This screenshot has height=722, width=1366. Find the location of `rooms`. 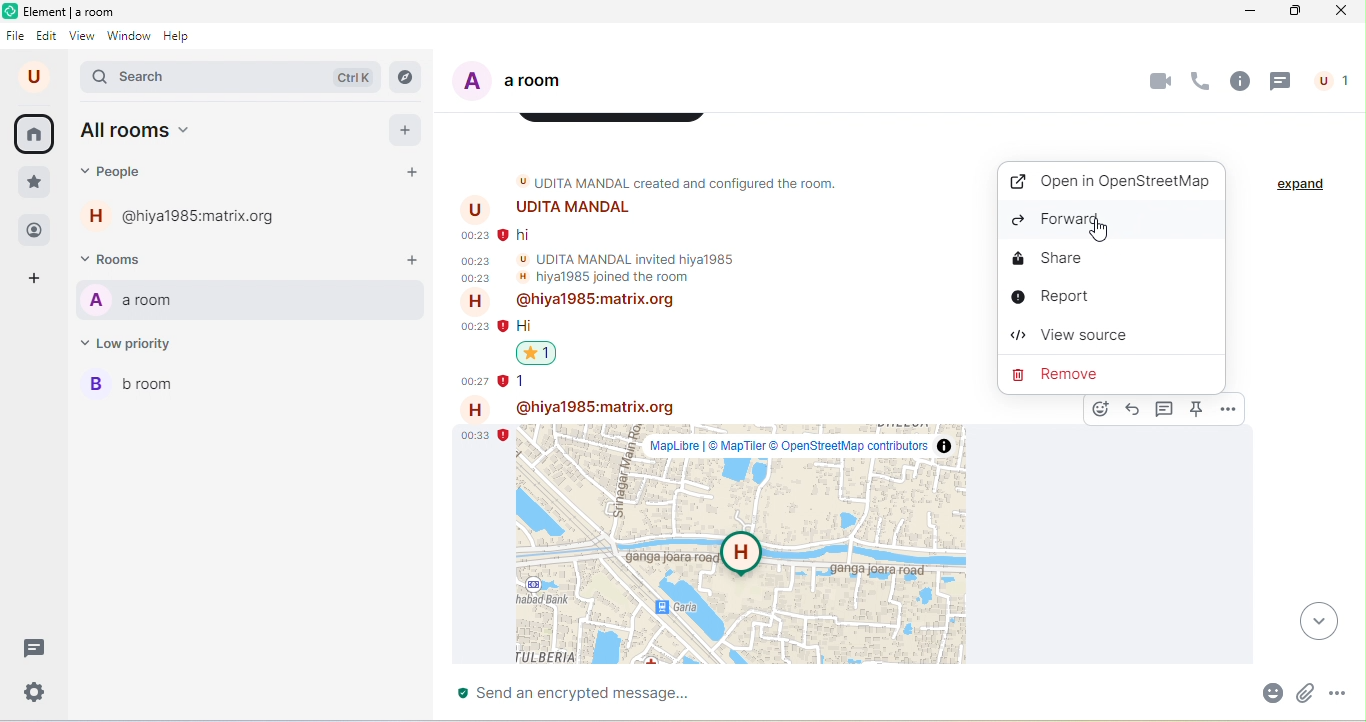

rooms is located at coordinates (124, 259).